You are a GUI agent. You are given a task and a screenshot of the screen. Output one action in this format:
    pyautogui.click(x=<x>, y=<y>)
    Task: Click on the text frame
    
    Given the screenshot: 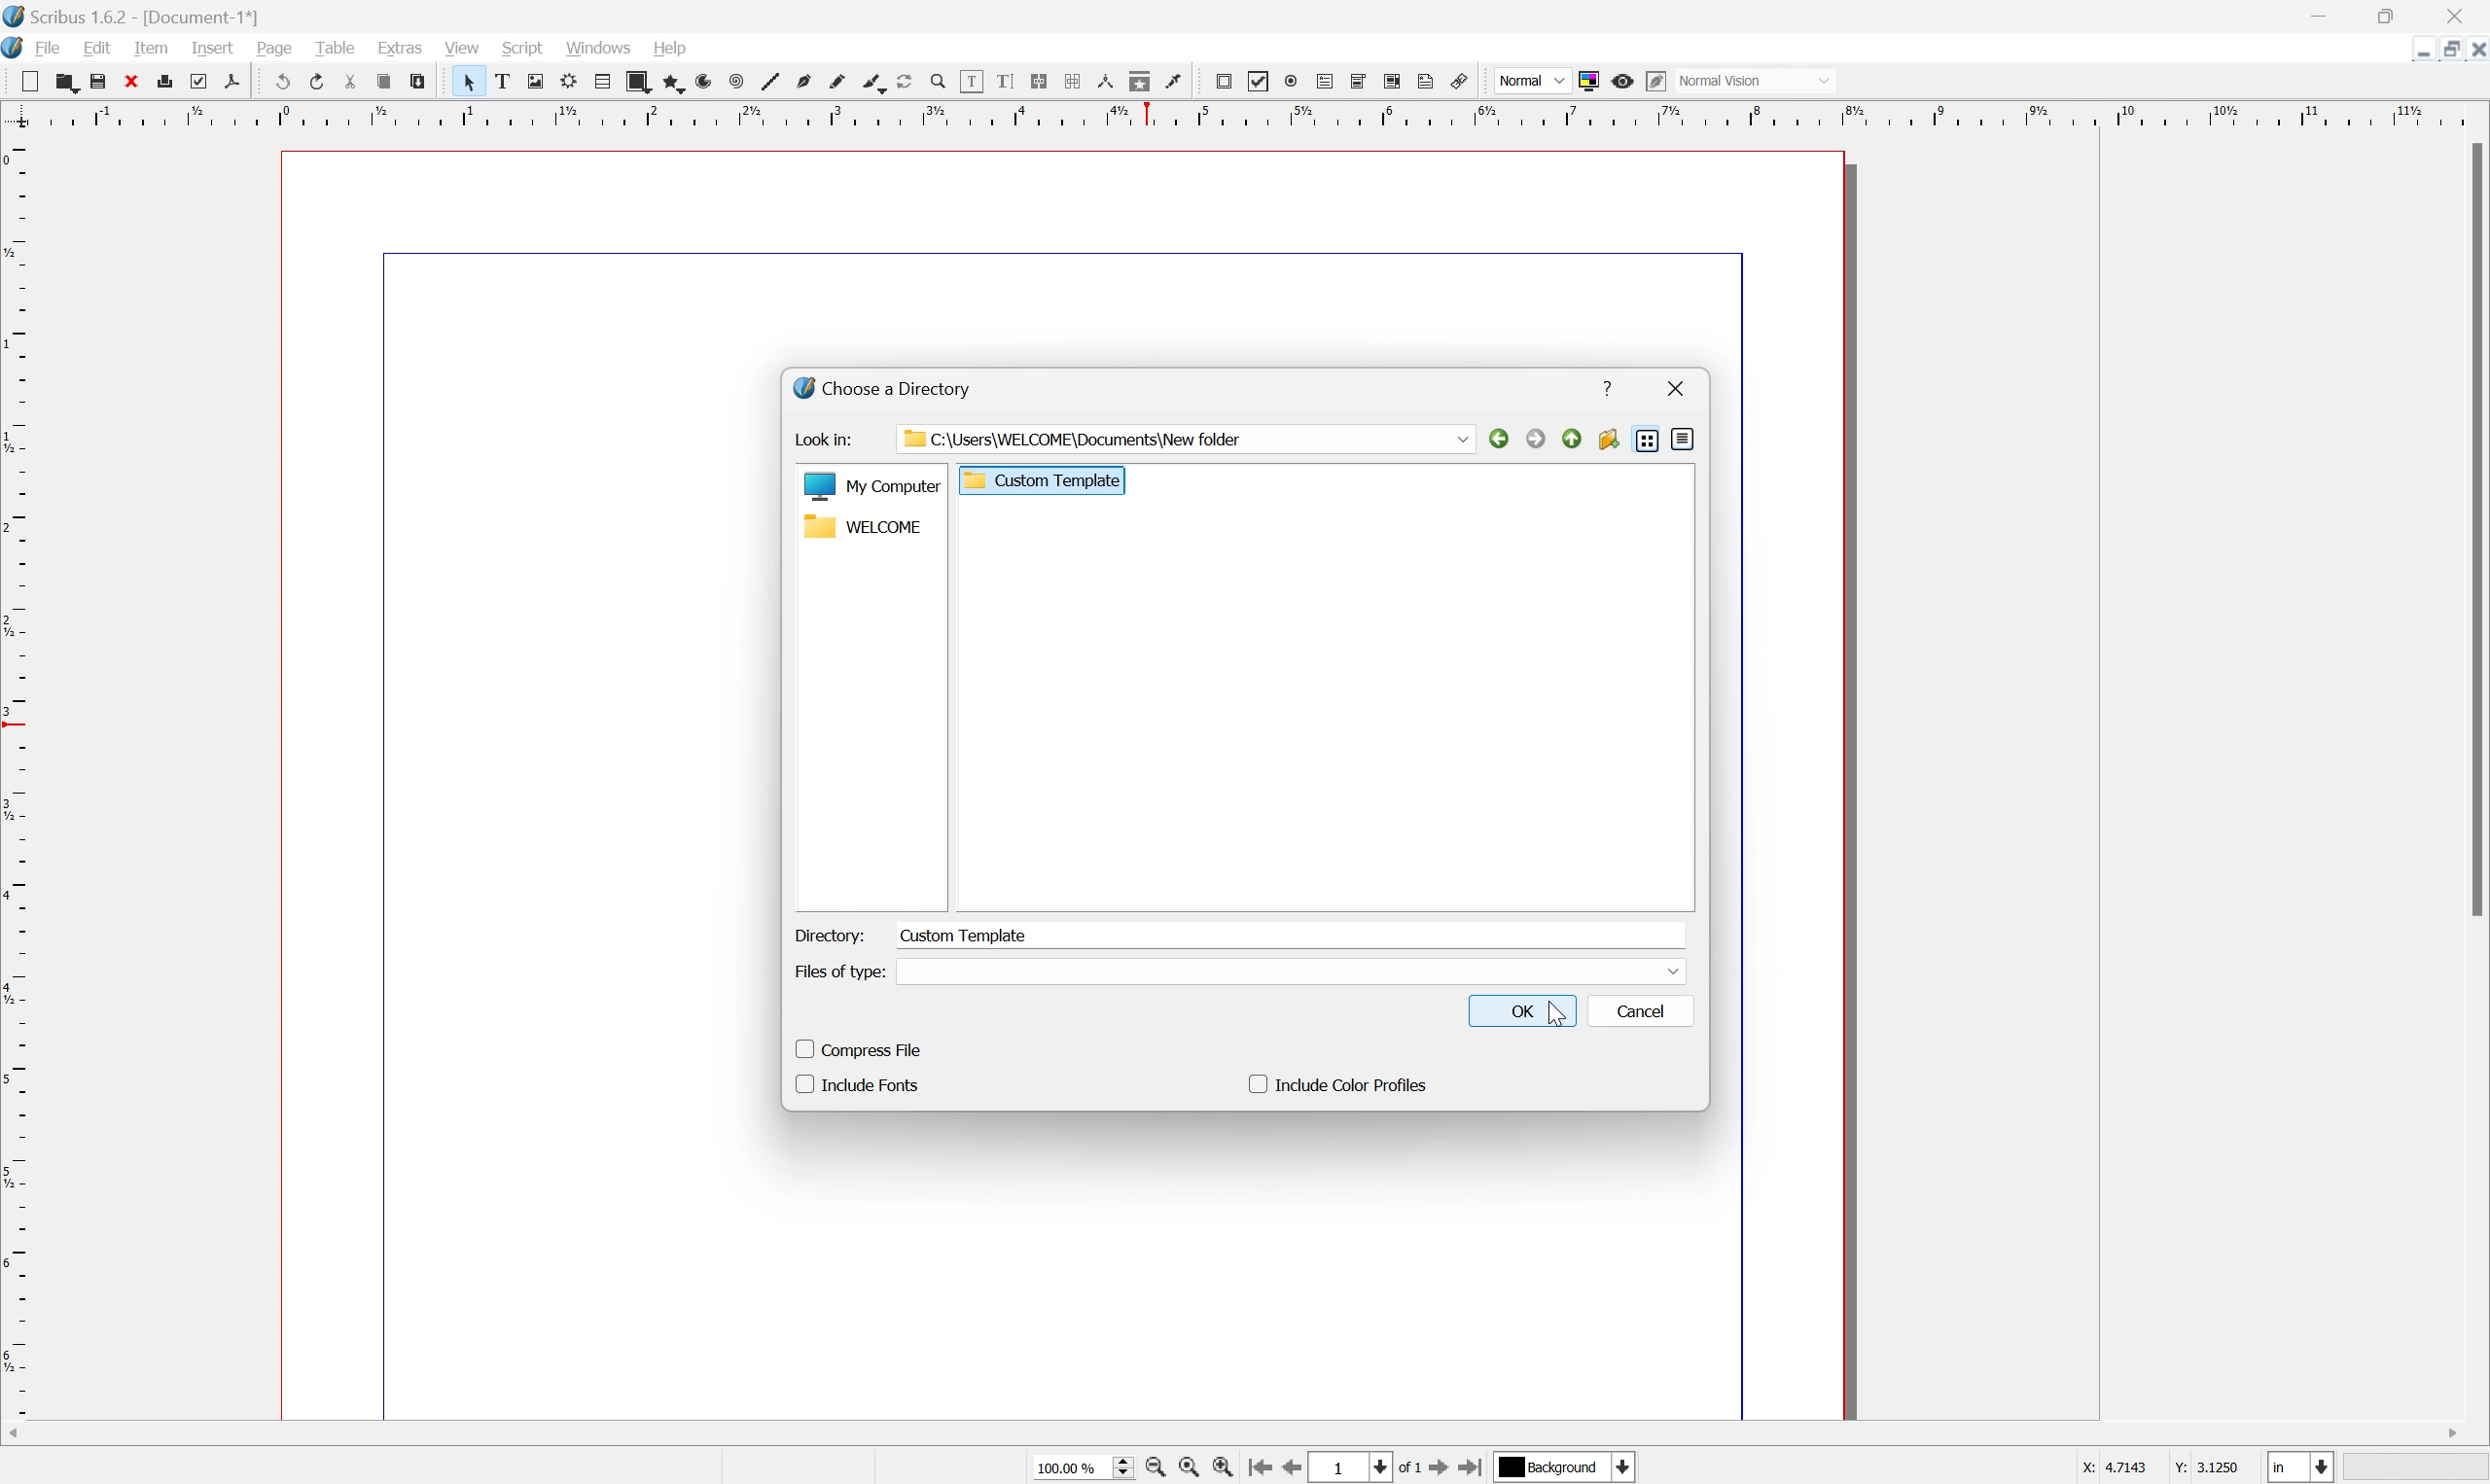 What is the action you would take?
    pyautogui.click(x=506, y=78)
    